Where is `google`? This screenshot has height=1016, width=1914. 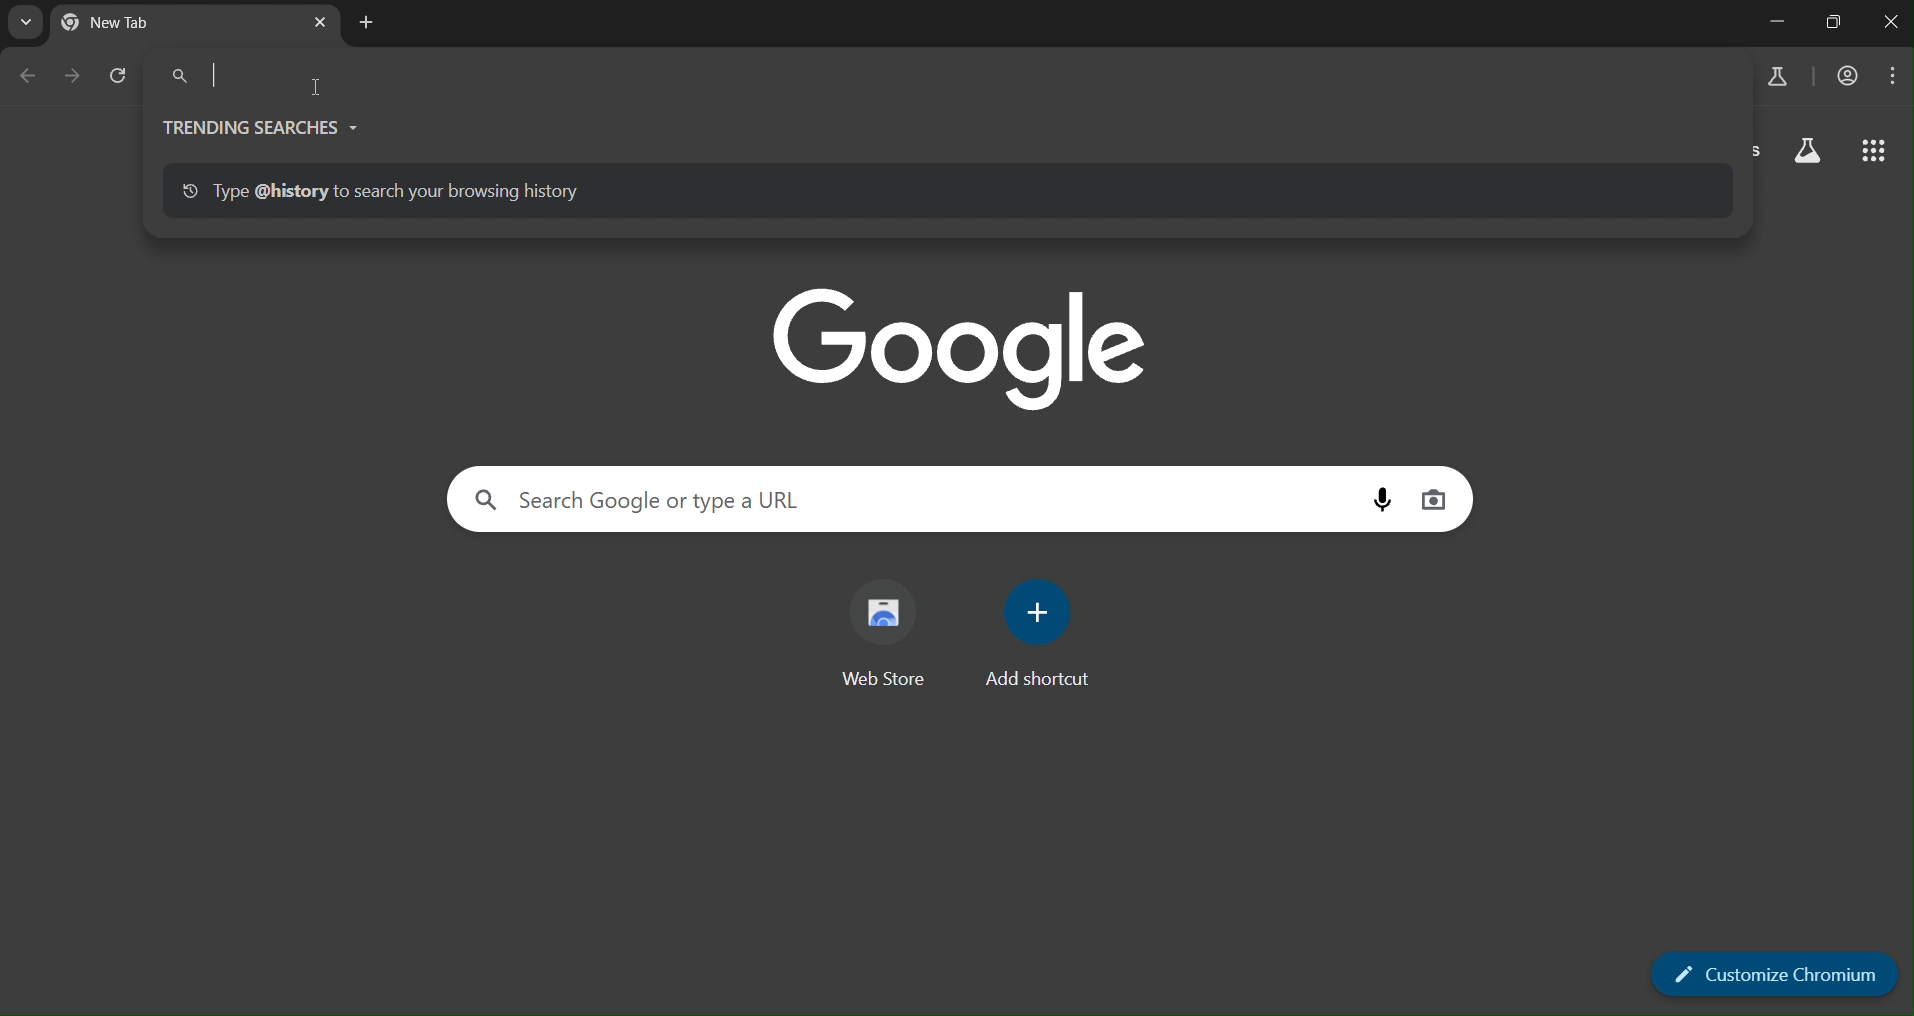 google is located at coordinates (963, 345).